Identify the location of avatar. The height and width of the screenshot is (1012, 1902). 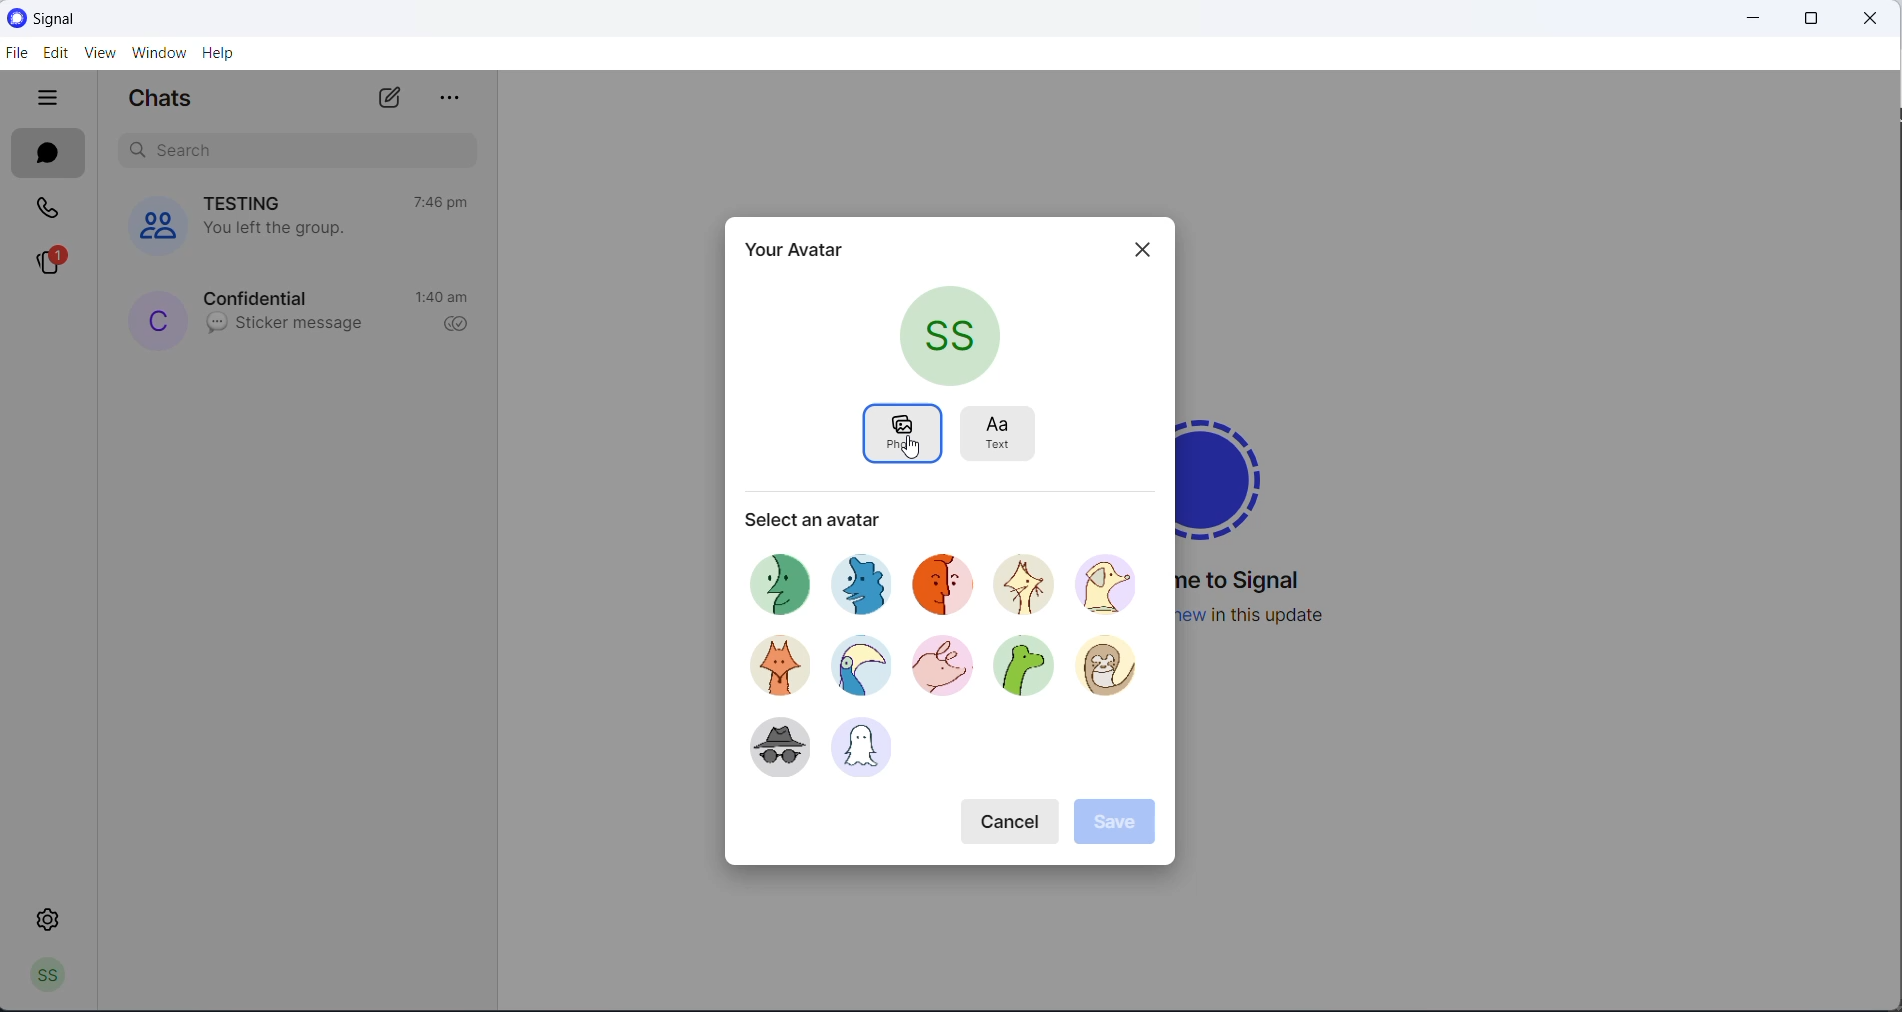
(770, 664).